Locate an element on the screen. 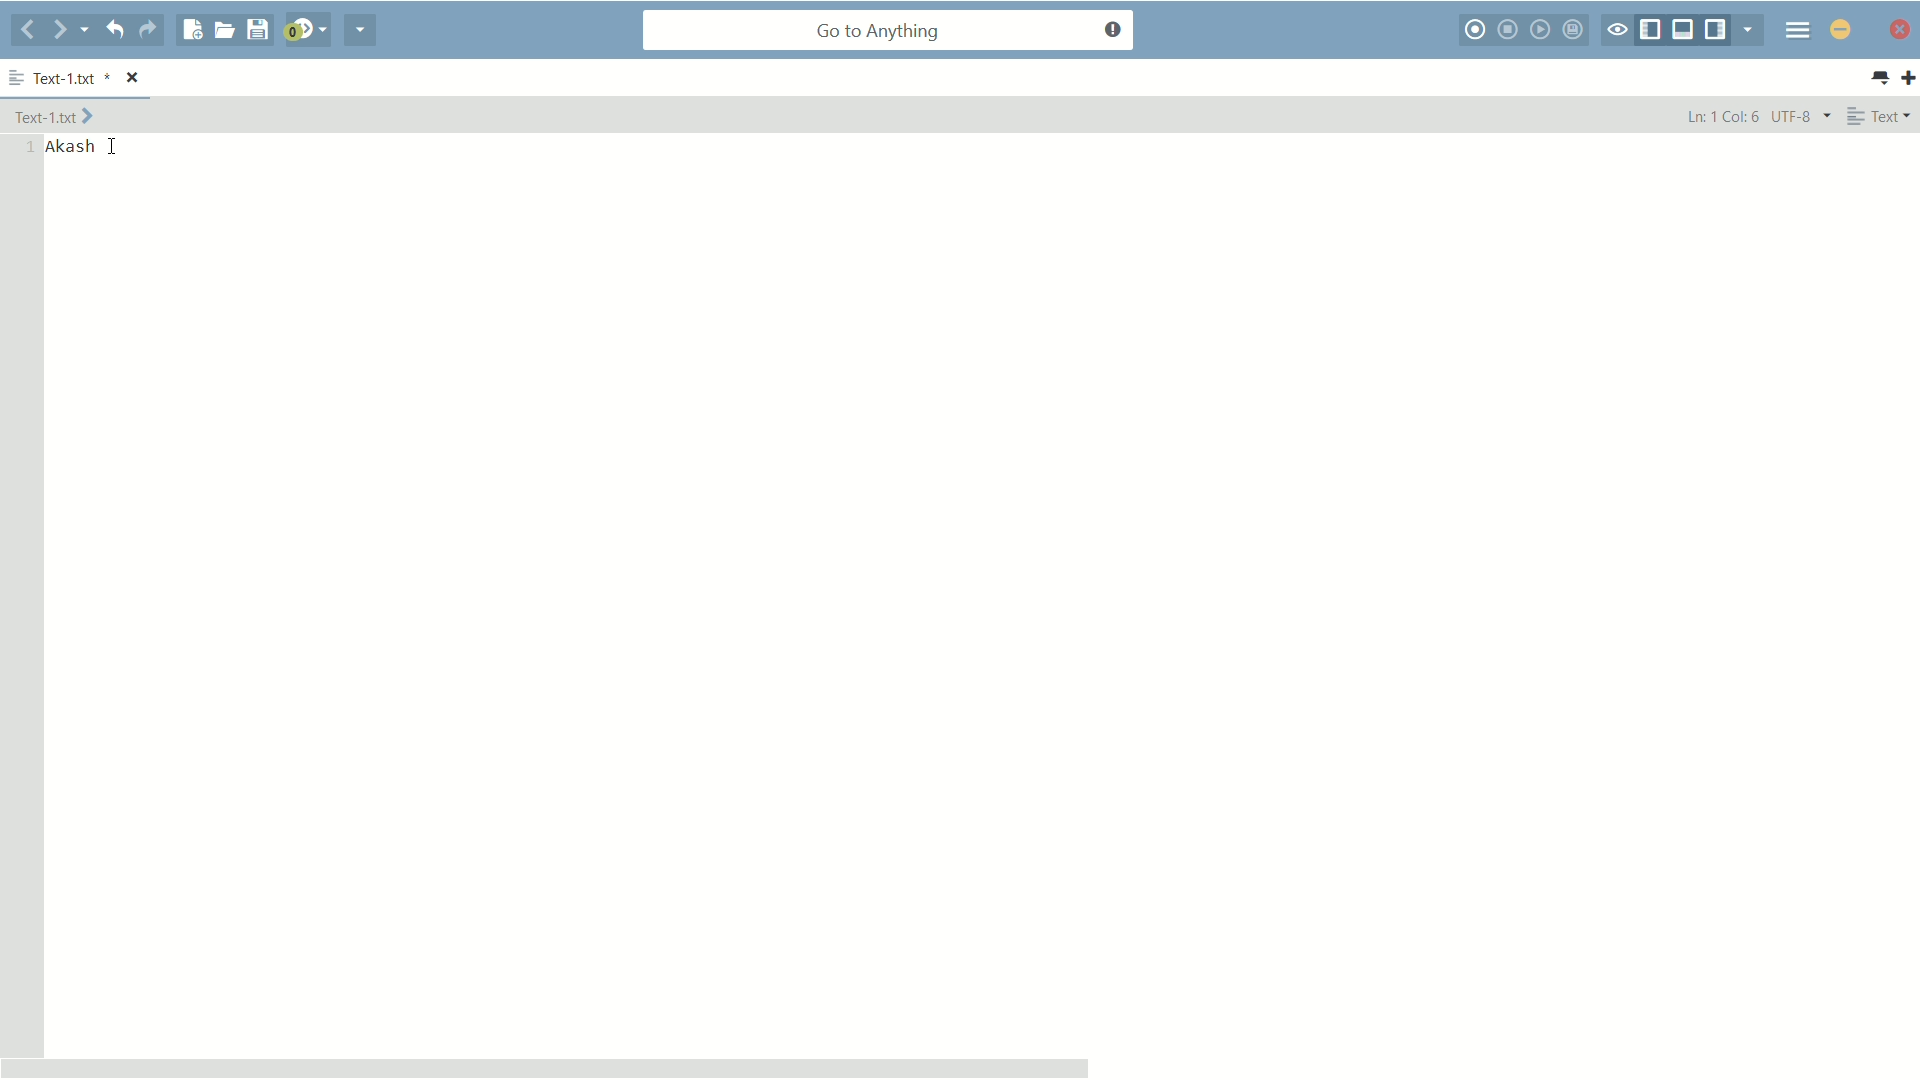 The width and height of the screenshot is (1920, 1080). new file is located at coordinates (193, 30).